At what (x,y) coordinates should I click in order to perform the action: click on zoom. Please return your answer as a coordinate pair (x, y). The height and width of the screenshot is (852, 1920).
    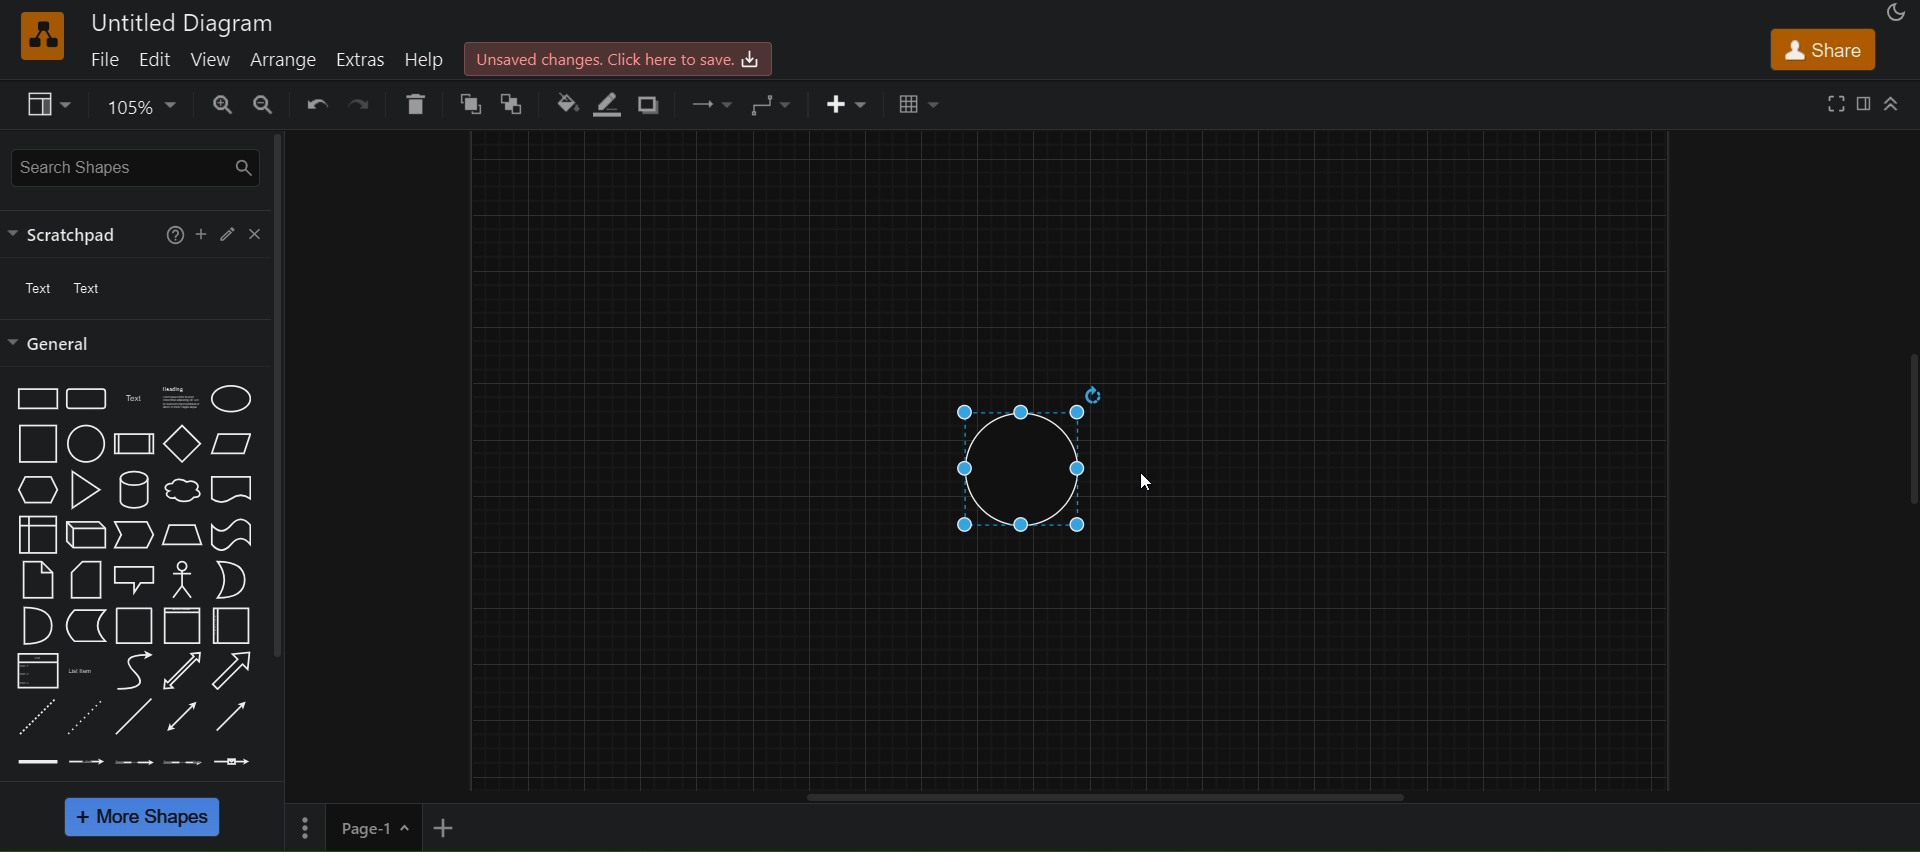
    Looking at the image, I should click on (141, 107).